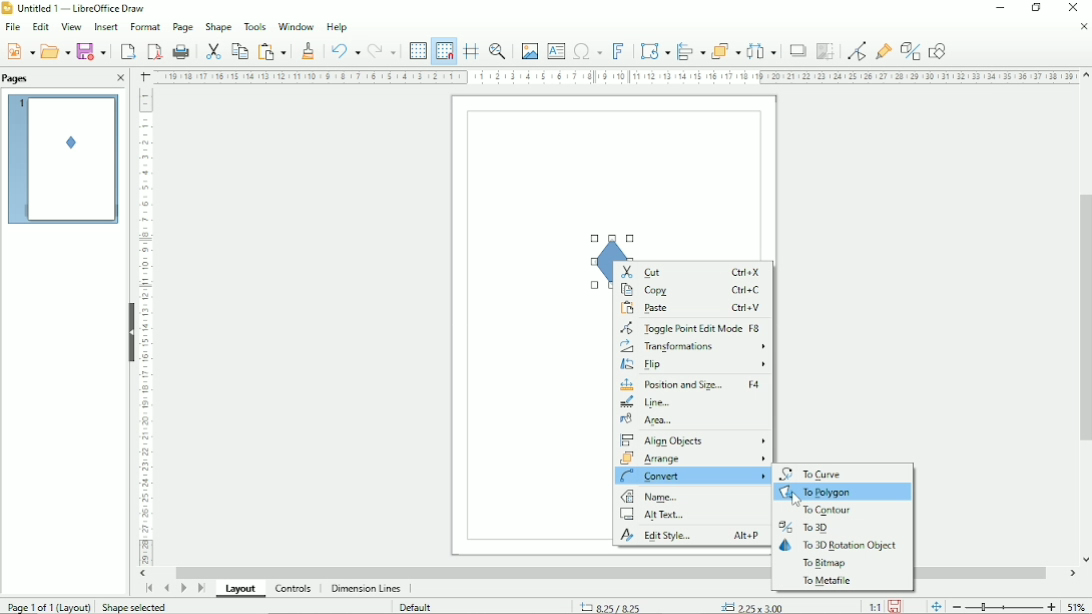  I want to click on Close, so click(1075, 8).